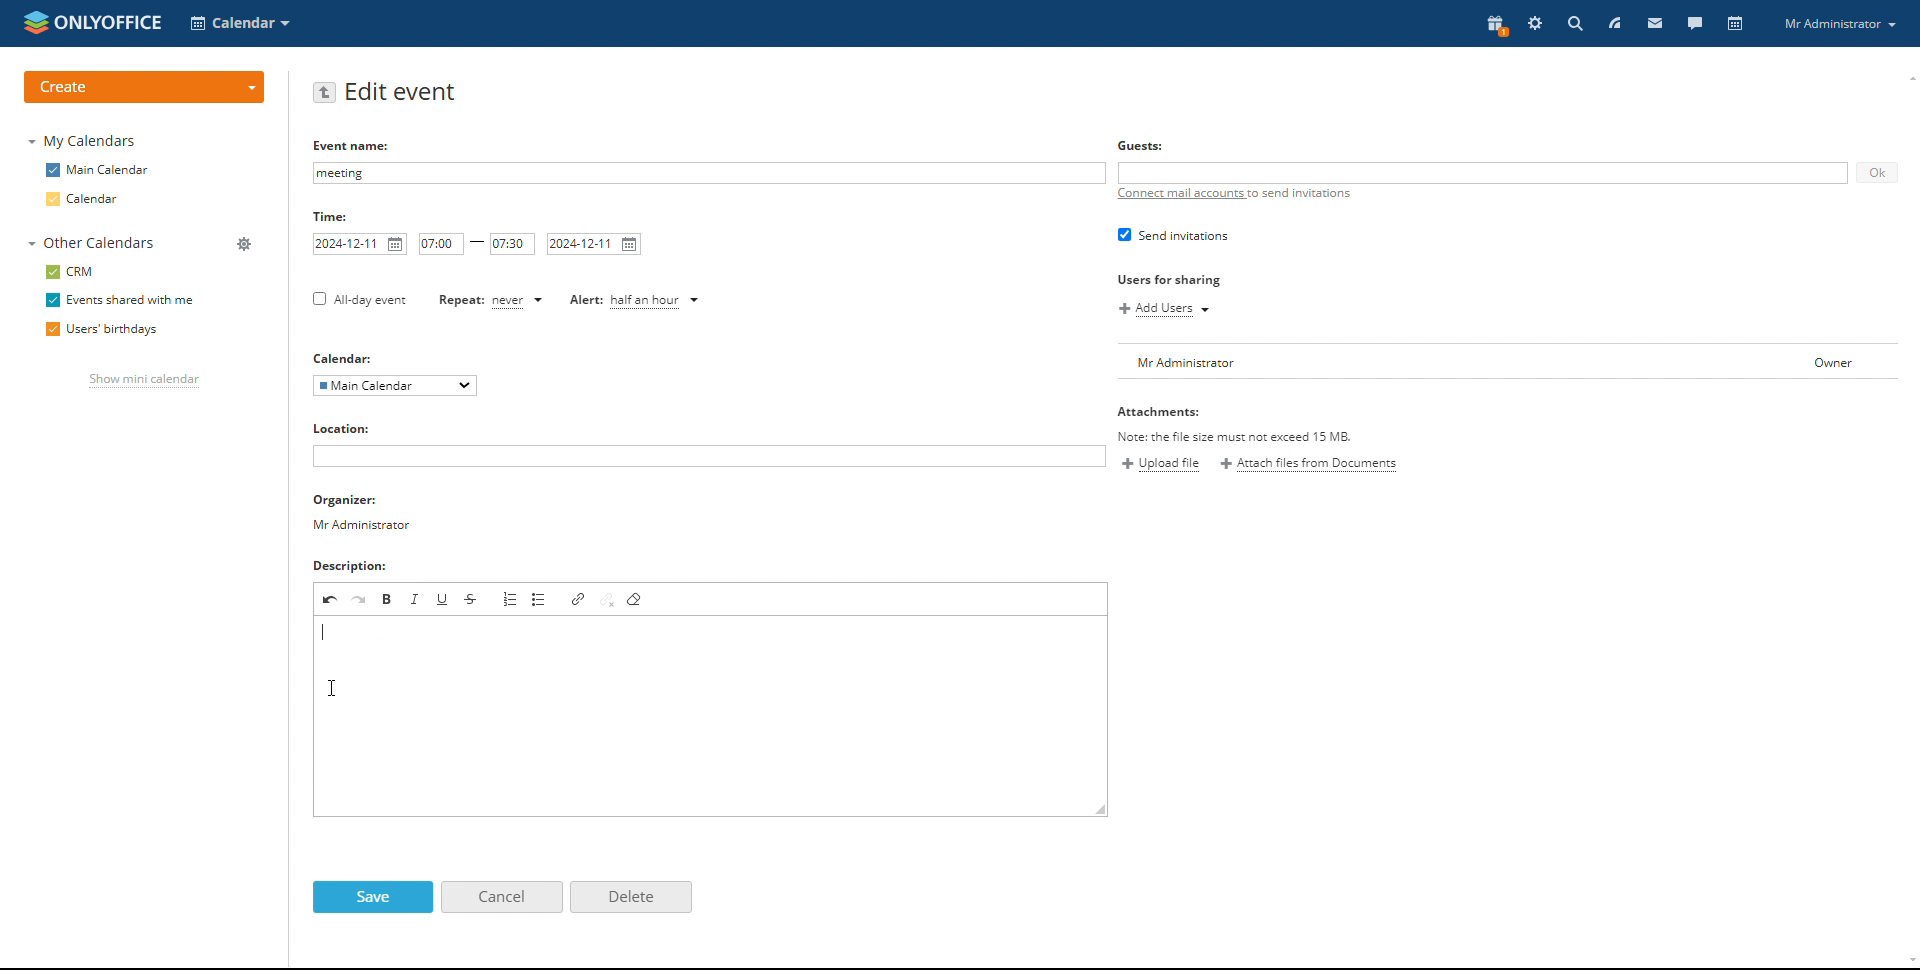 This screenshot has height=970, width=1920. I want to click on calendar, so click(85, 200).